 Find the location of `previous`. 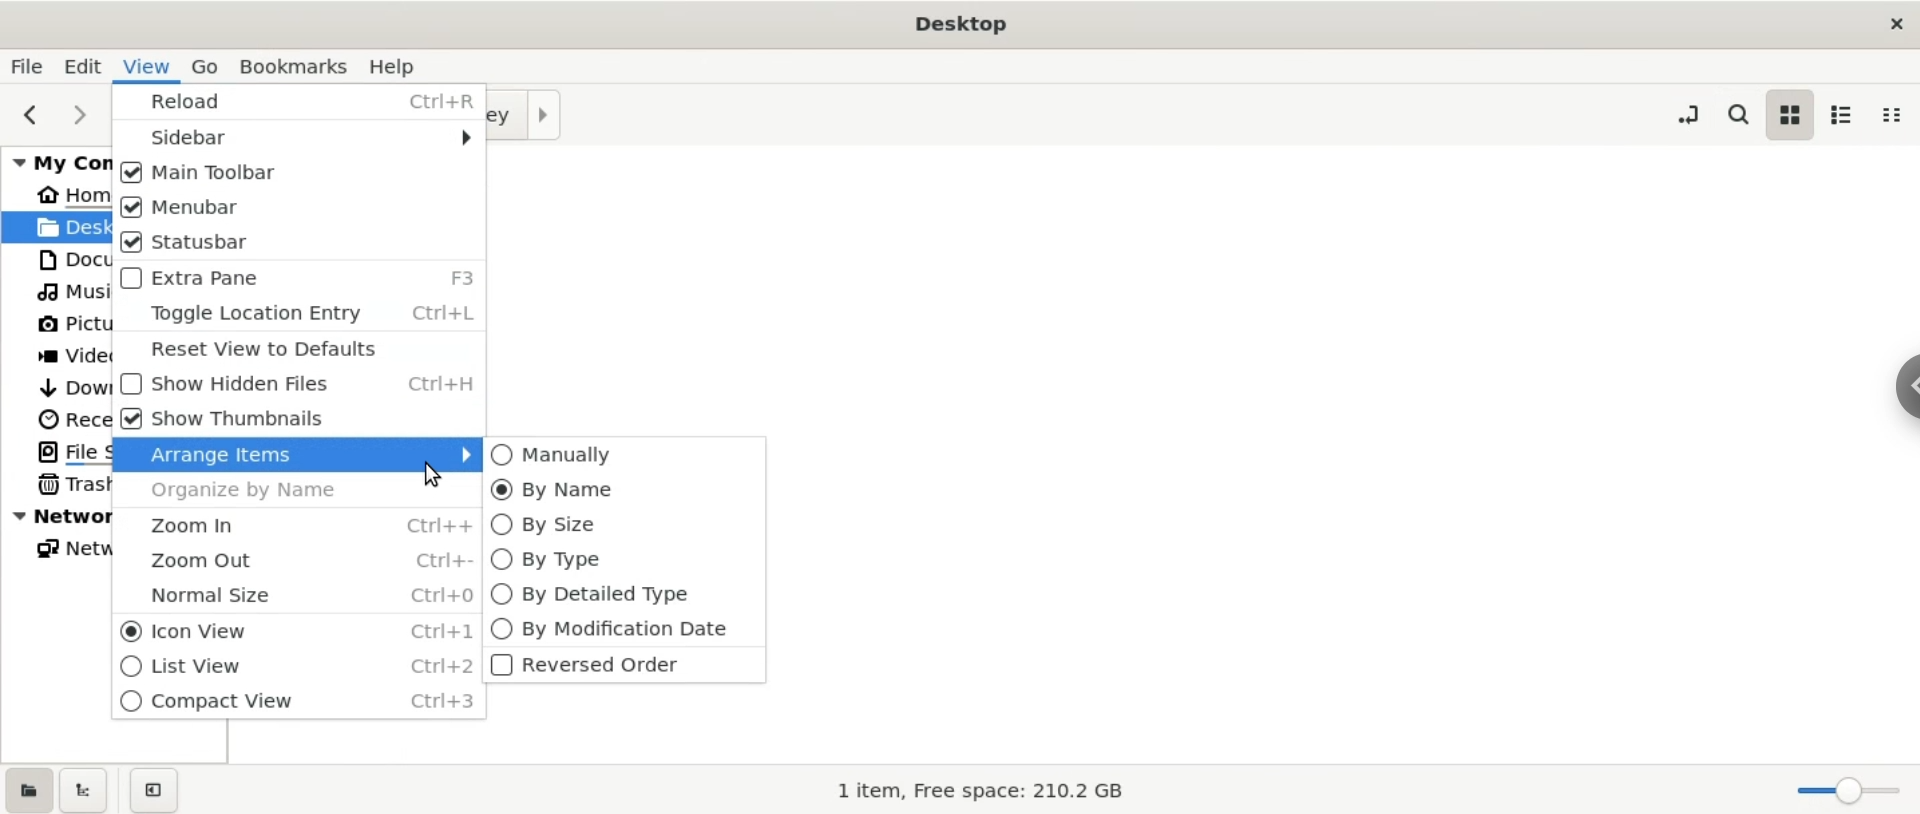

previous is located at coordinates (31, 111).